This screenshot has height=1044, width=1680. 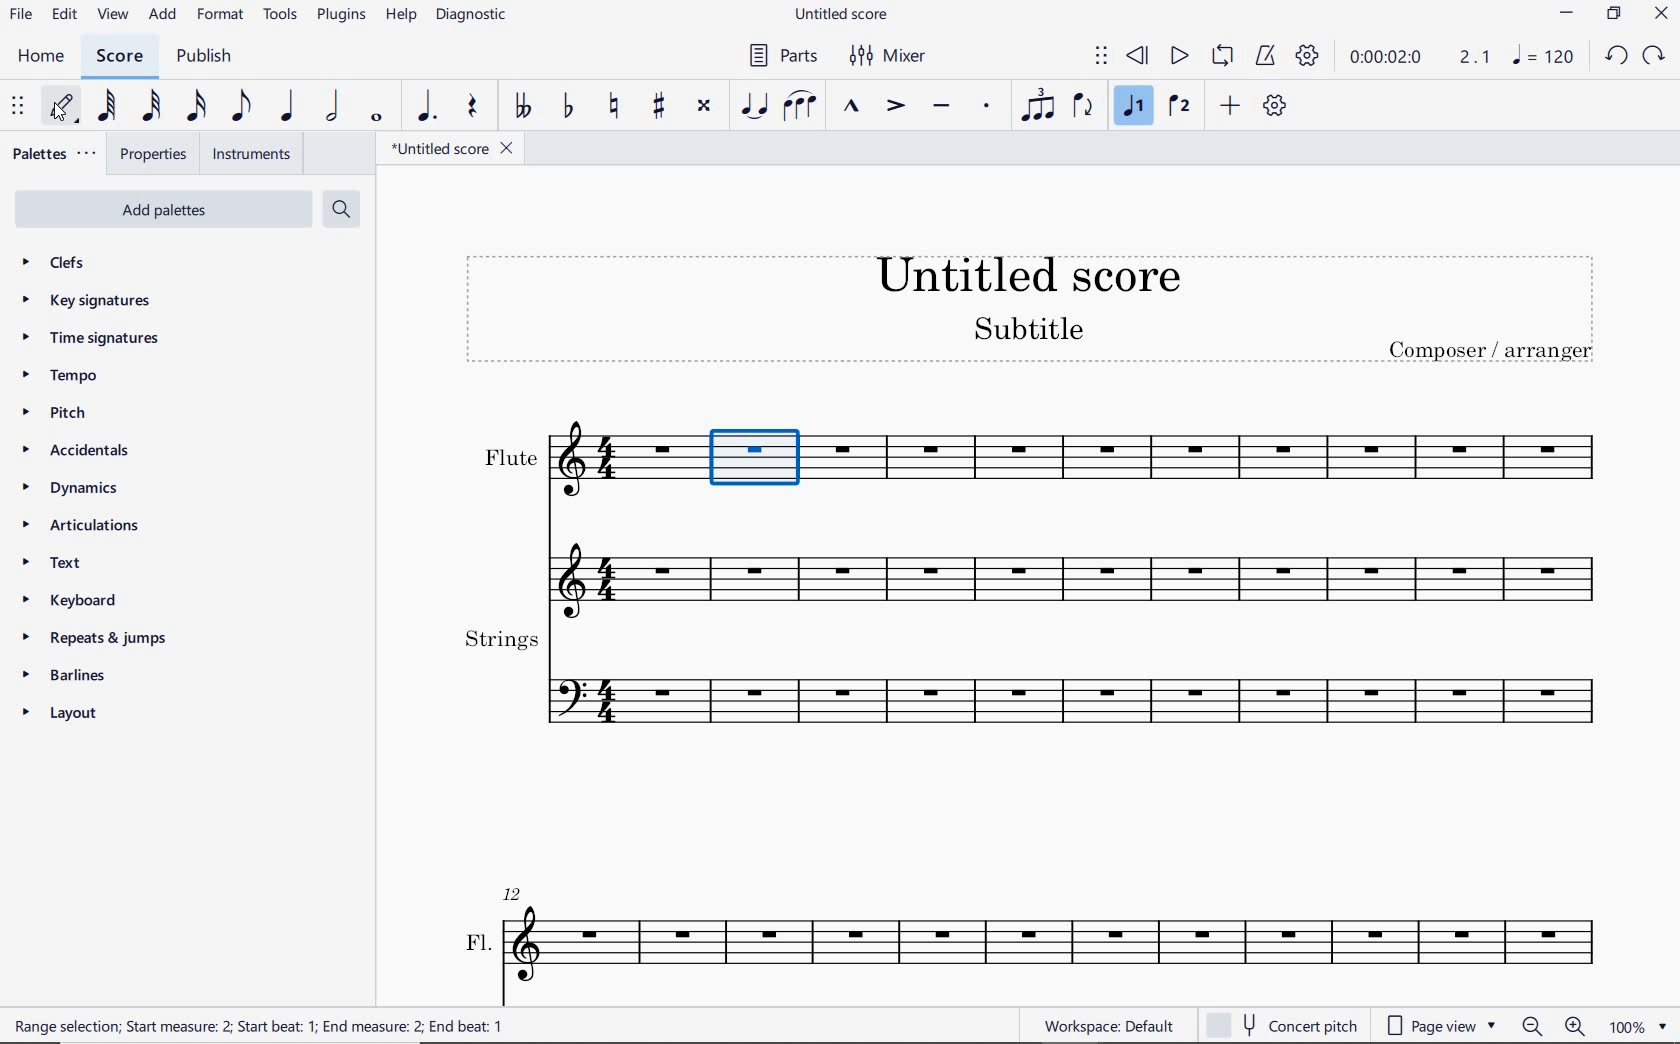 I want to click on FILE NAME, so click(x=847, y=15).